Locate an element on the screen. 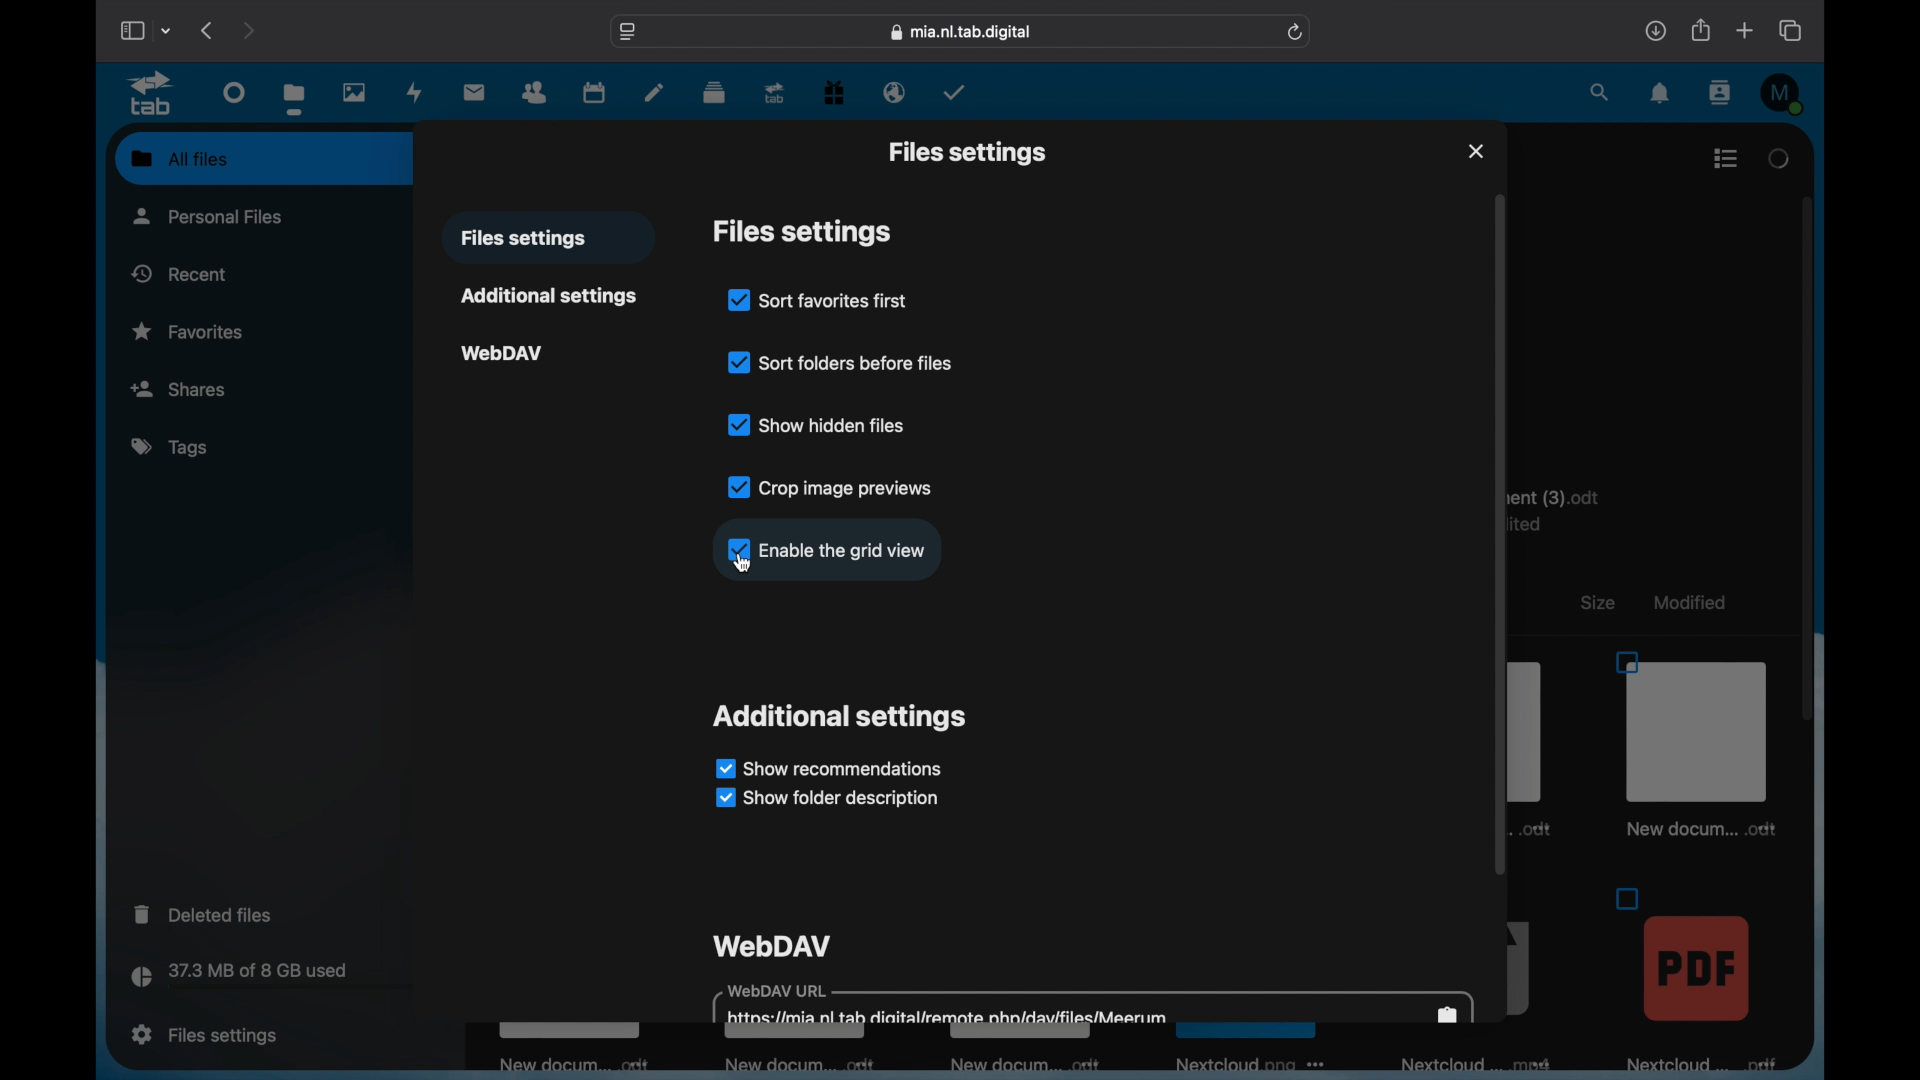 Image resolution: width=1920 pixels, height=1080 pixels. deleted files is located at coordinates (205, 913).